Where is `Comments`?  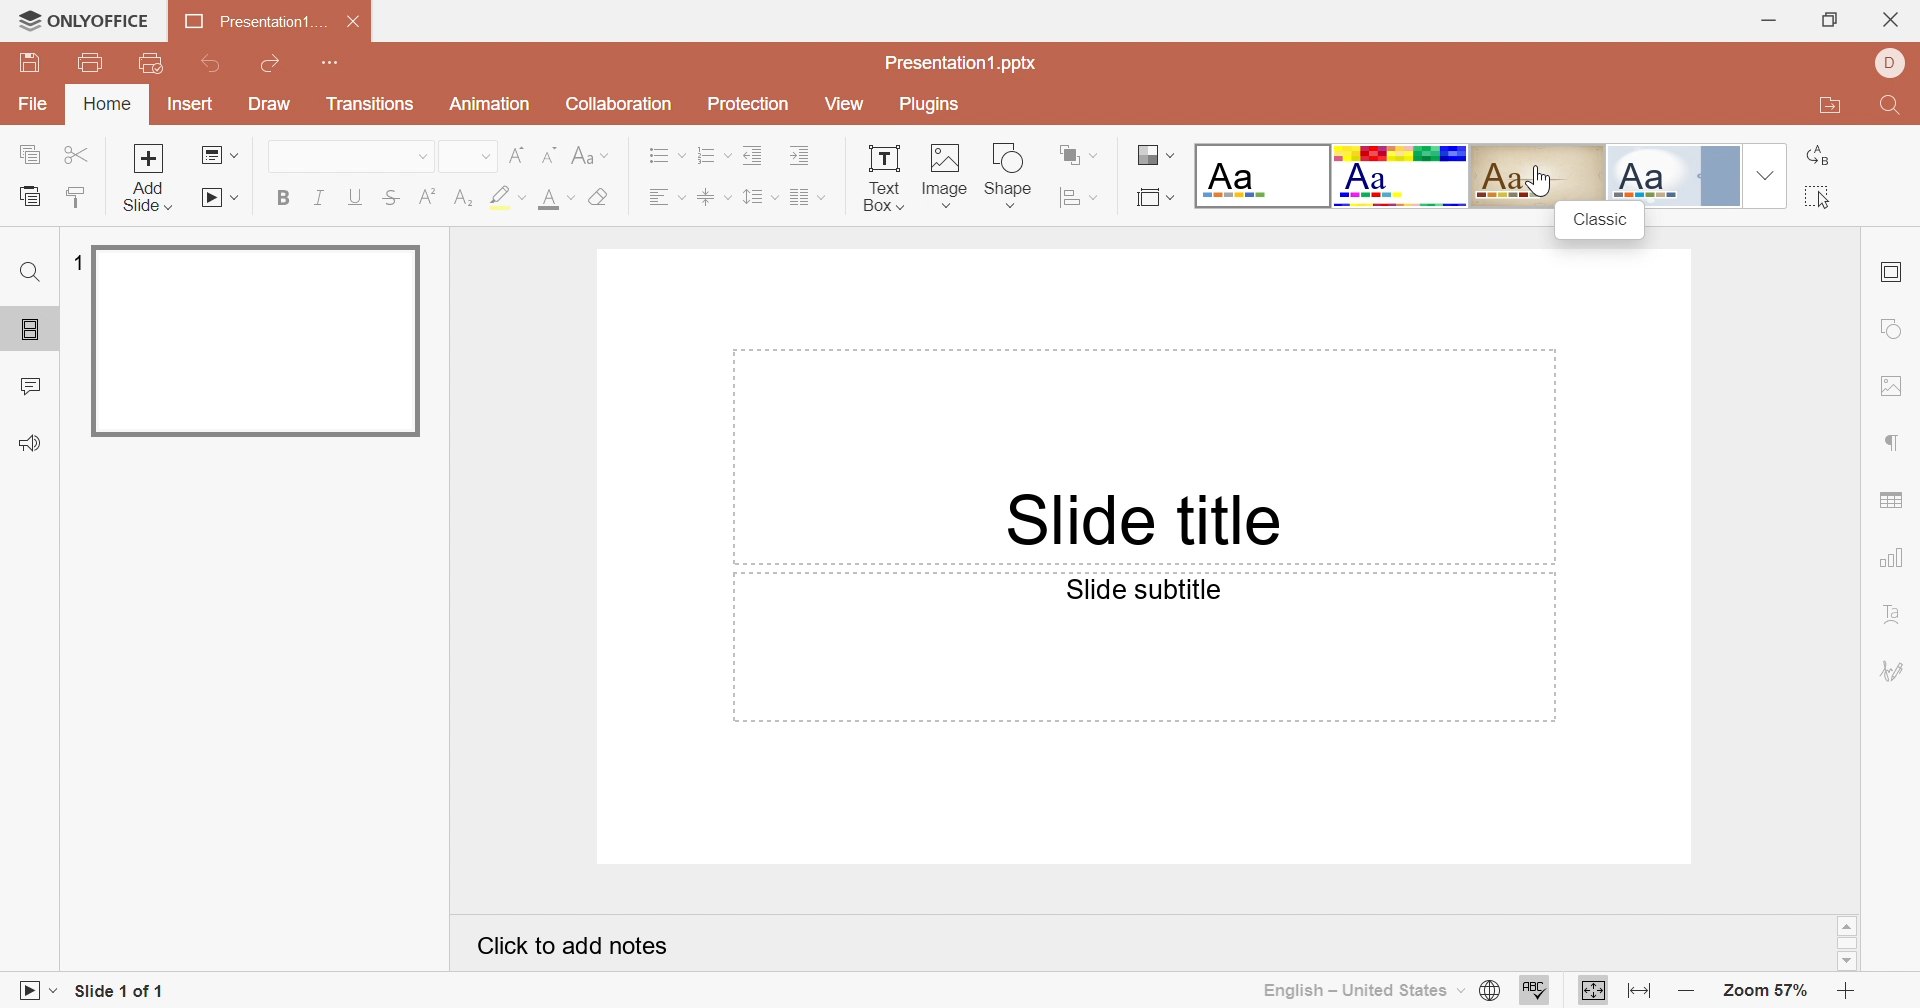
Comments is located at coordinates (33, 383).